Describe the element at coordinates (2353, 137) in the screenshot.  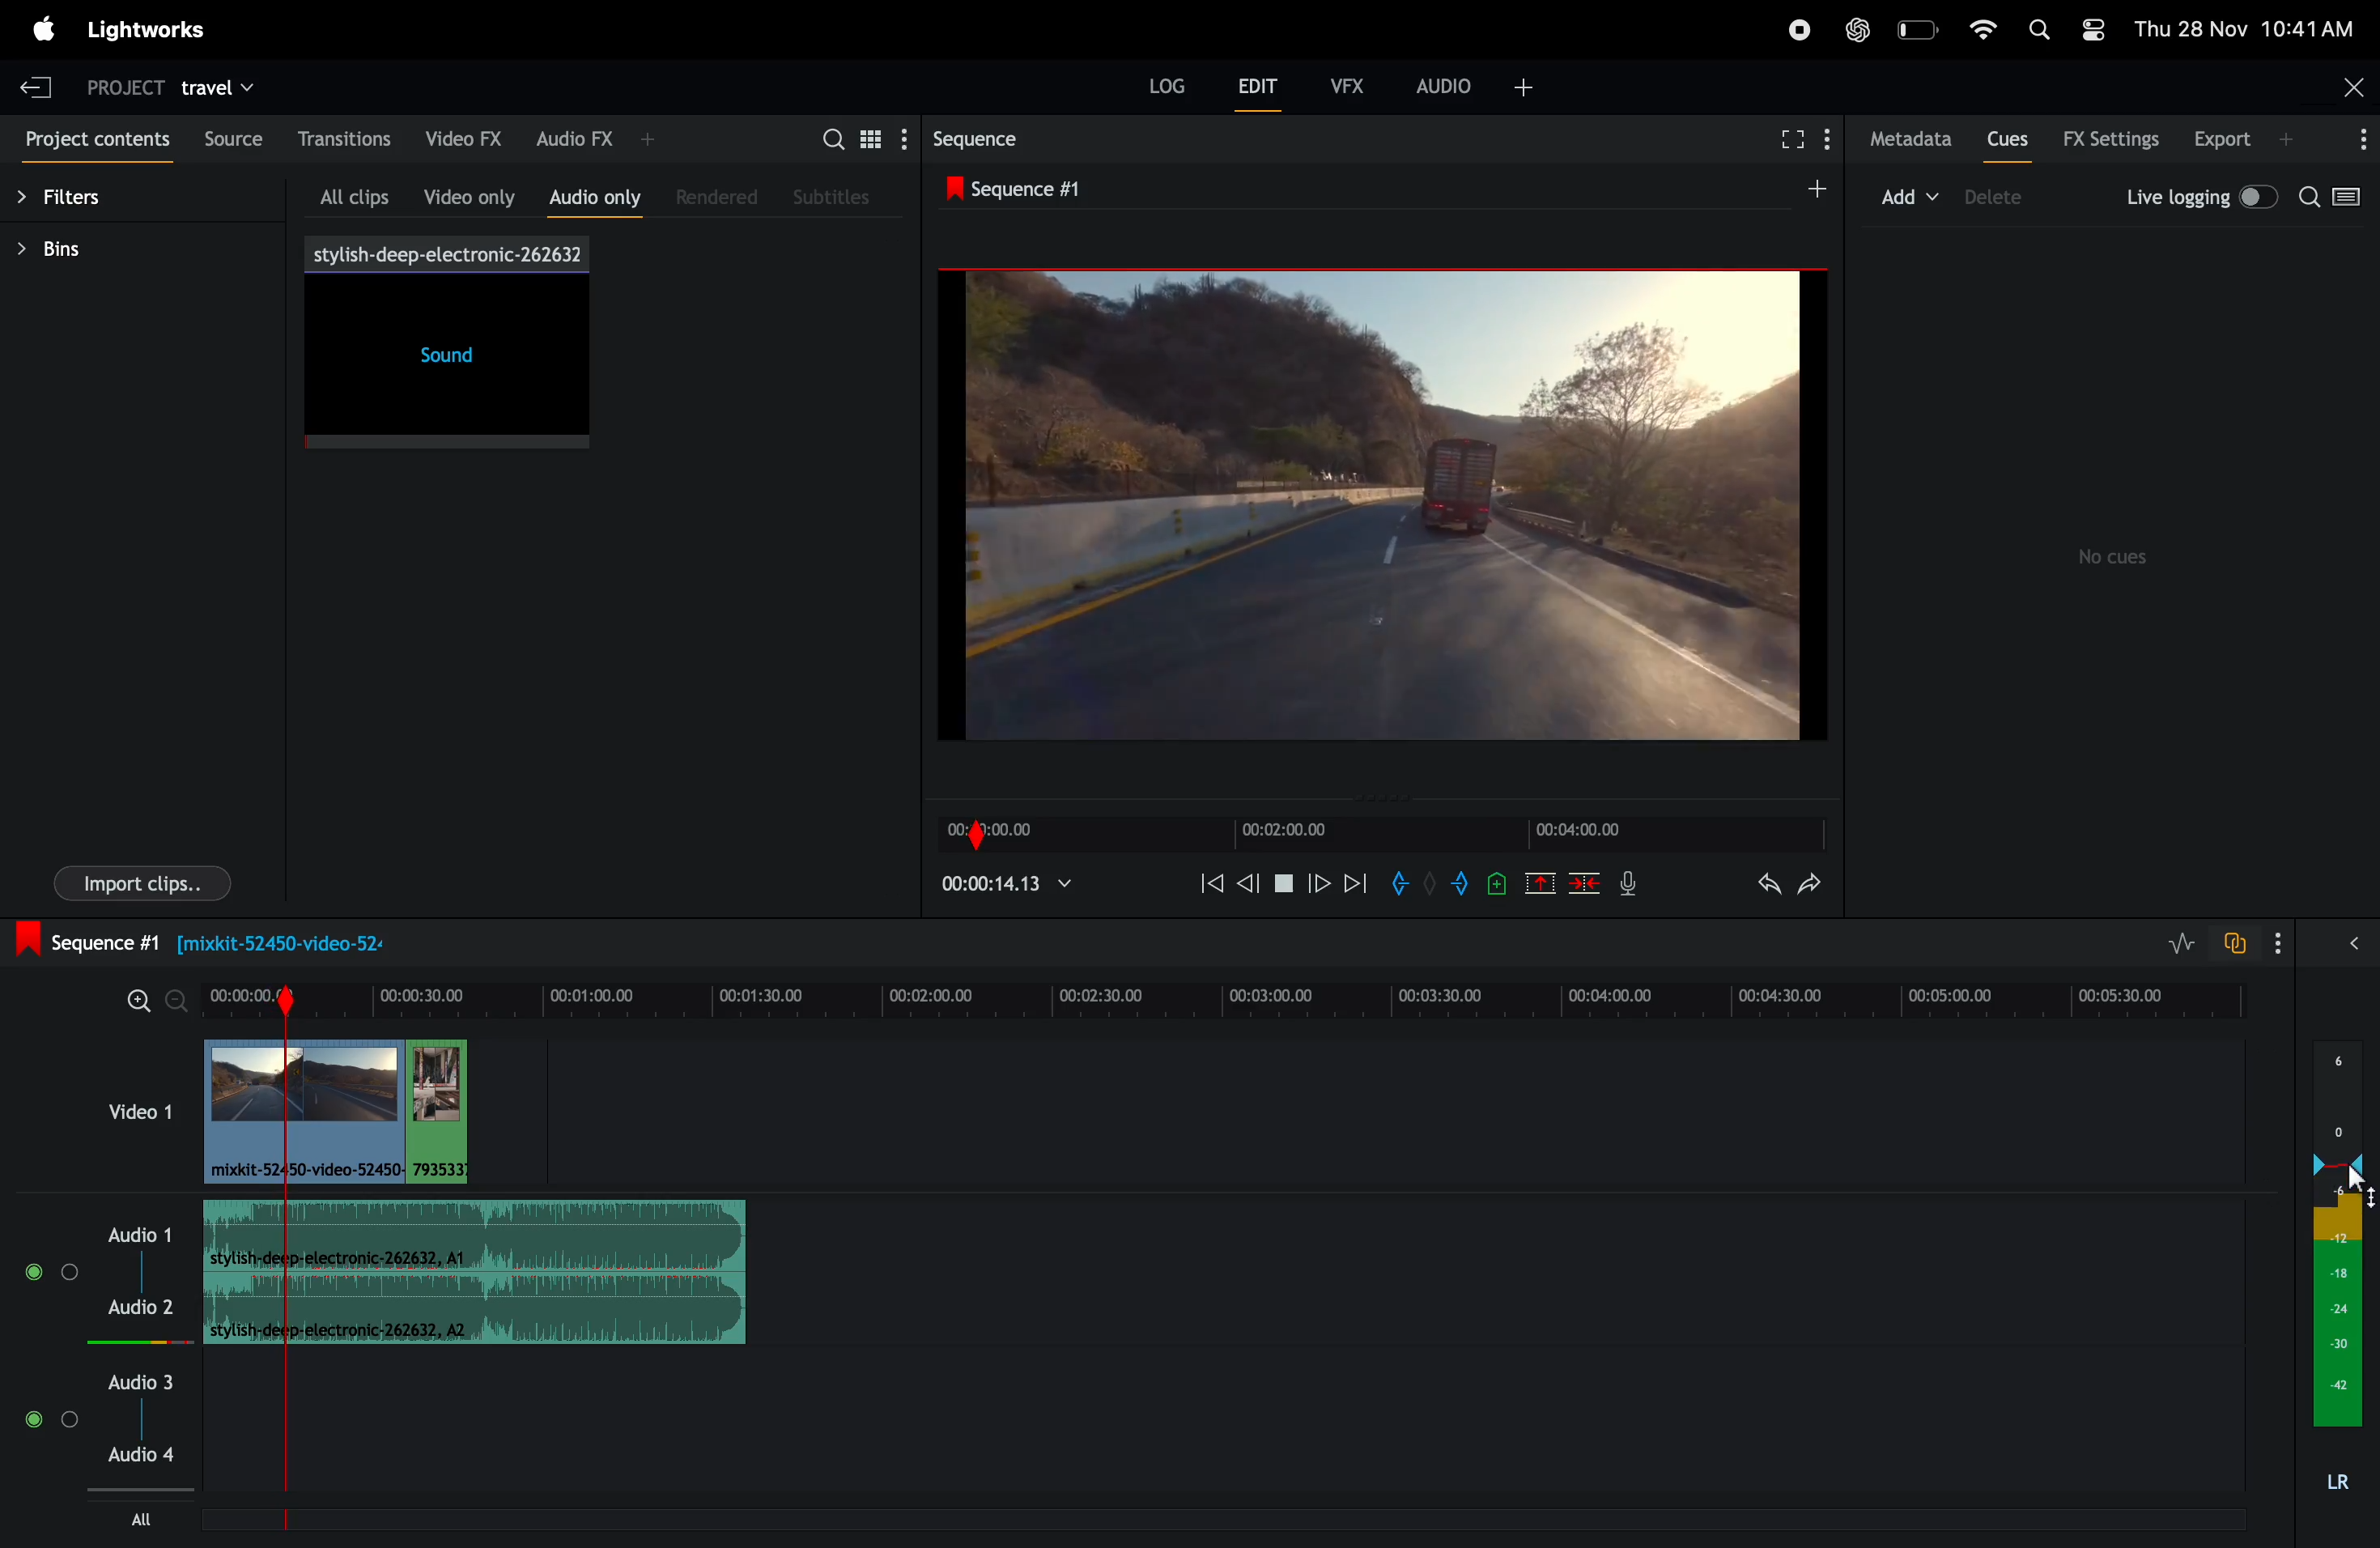
I see `options` at that location.